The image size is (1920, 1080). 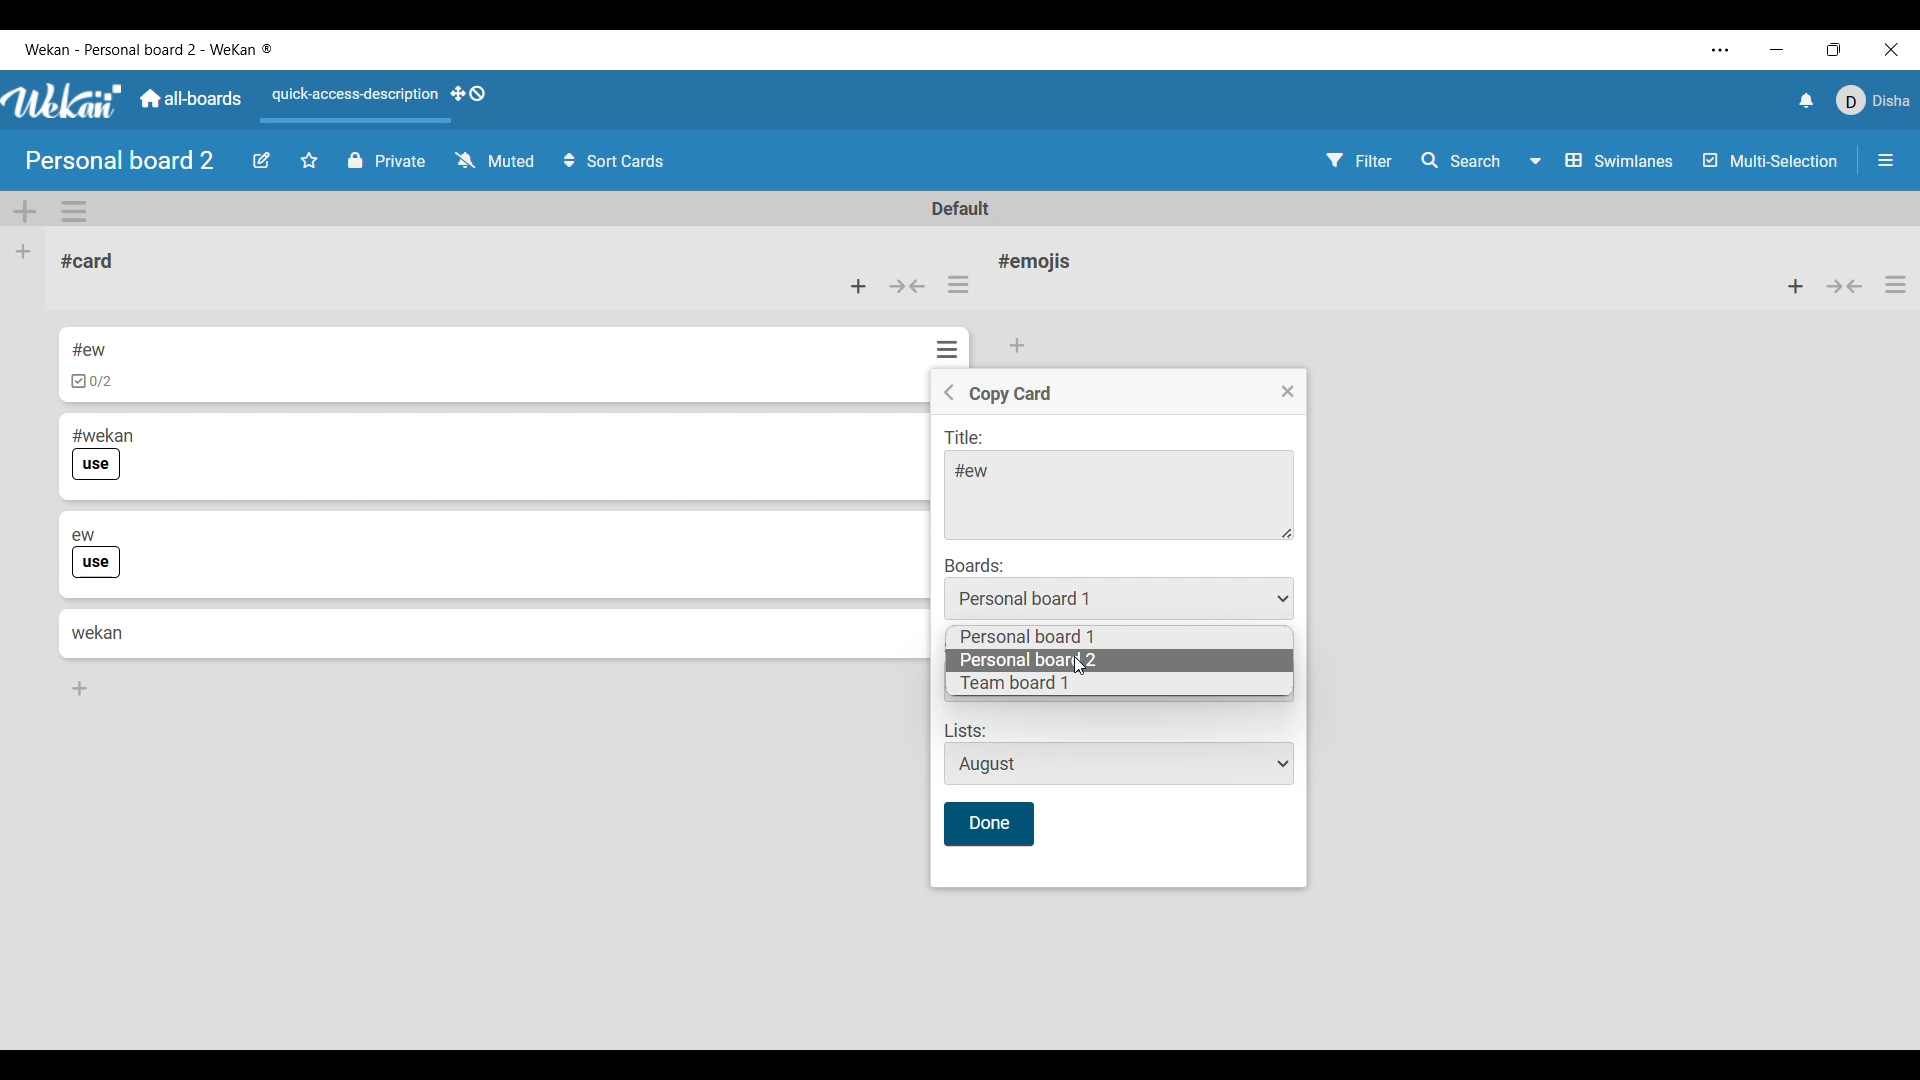 I want to click on Sort card options, so click(x=615, y=161).